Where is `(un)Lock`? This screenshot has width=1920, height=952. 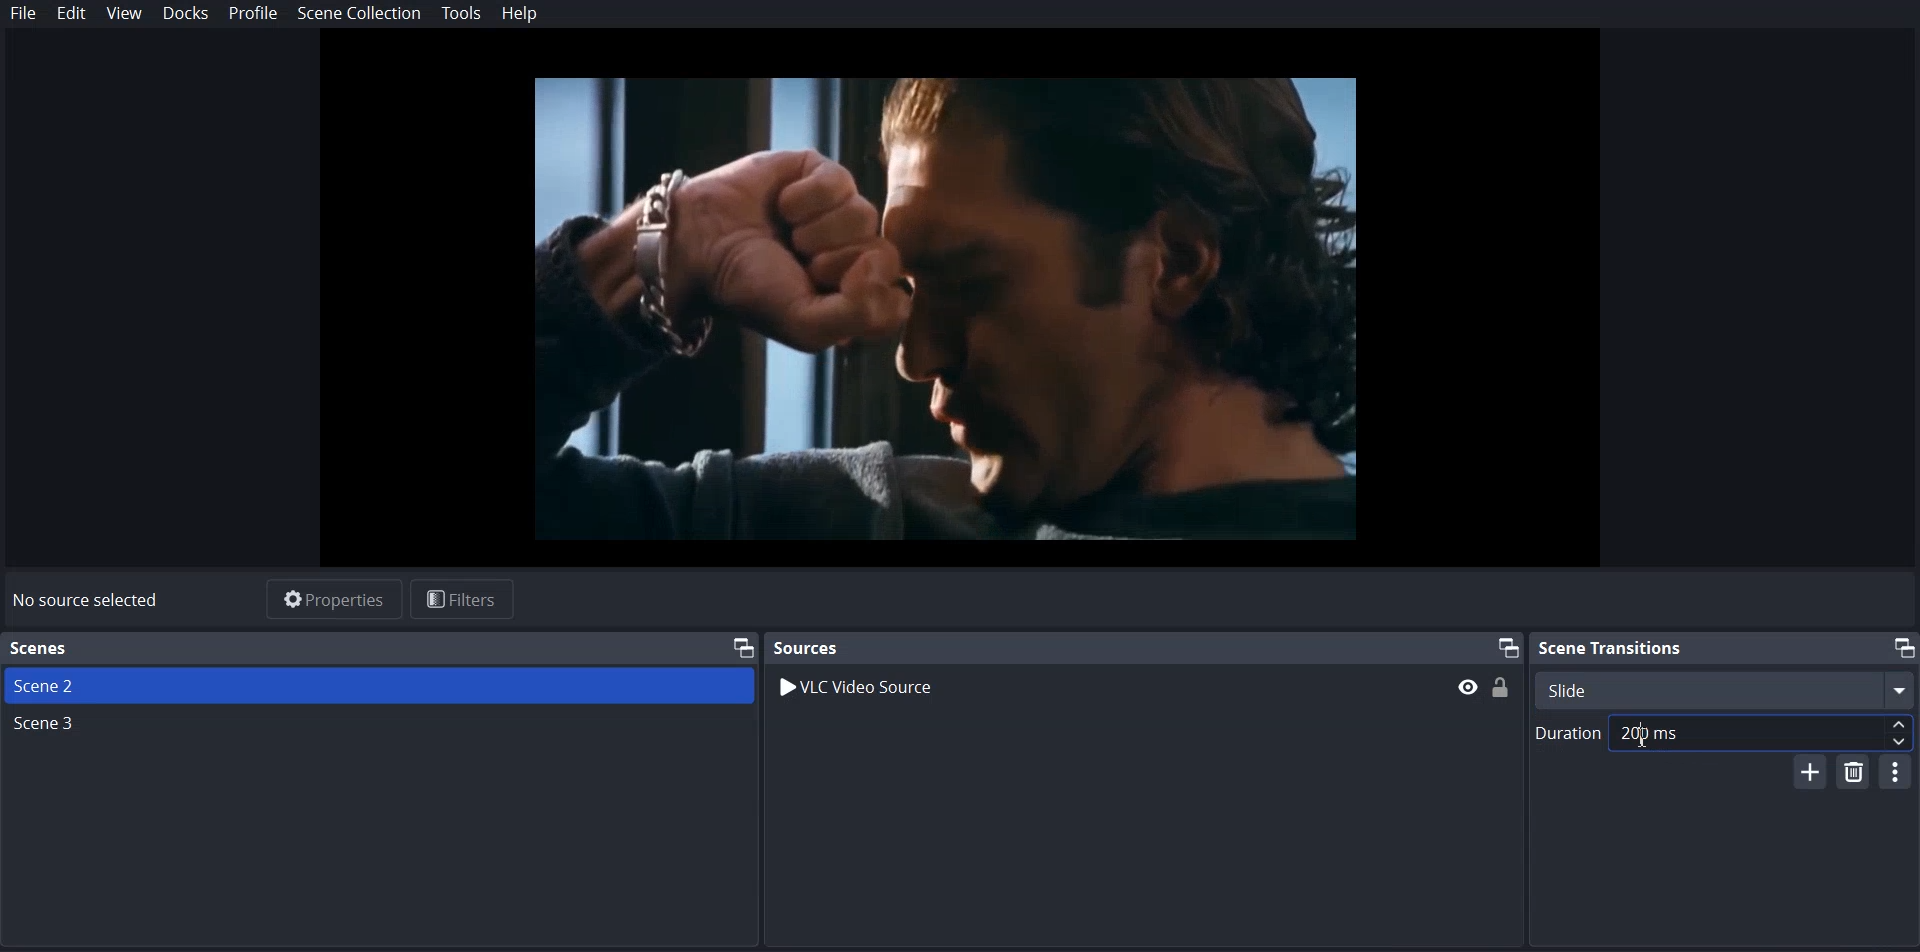 (un)Lock is located at coordinates (1502, 686).